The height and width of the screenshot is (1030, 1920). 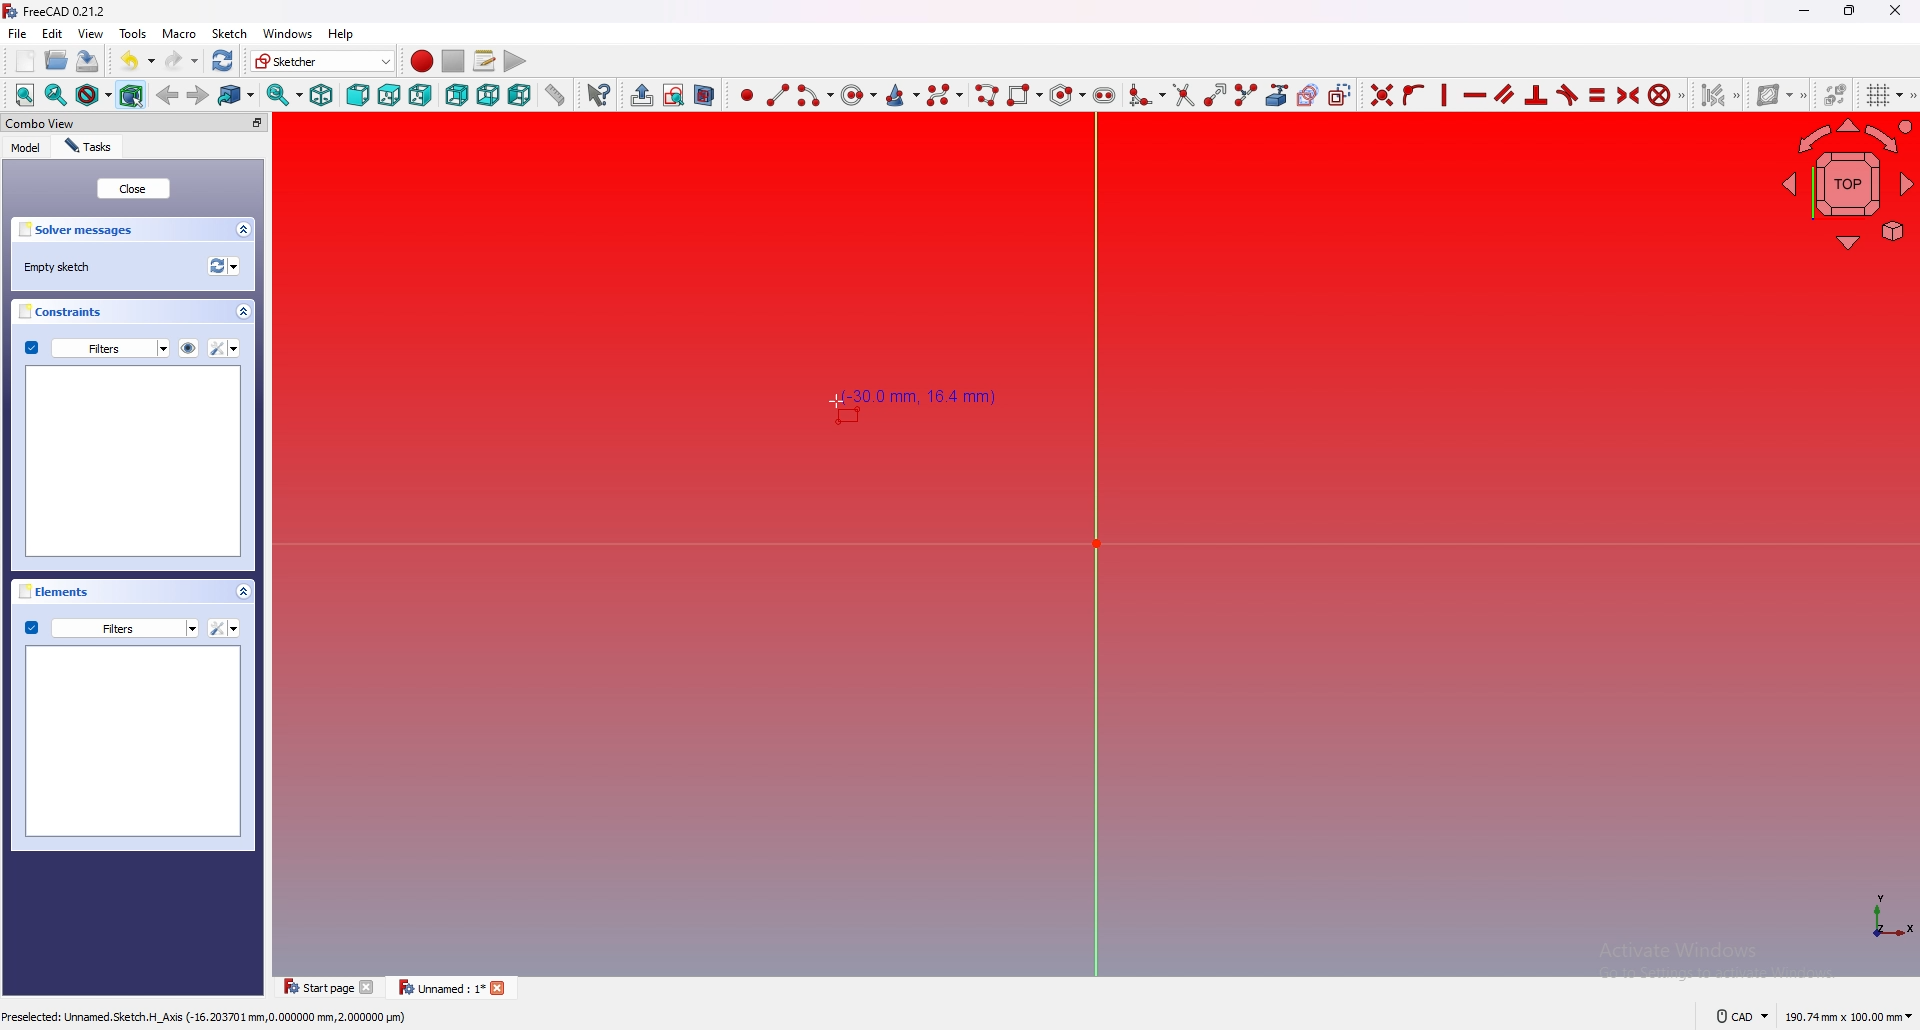 I want to click on settings, so click(x=222, y=628).